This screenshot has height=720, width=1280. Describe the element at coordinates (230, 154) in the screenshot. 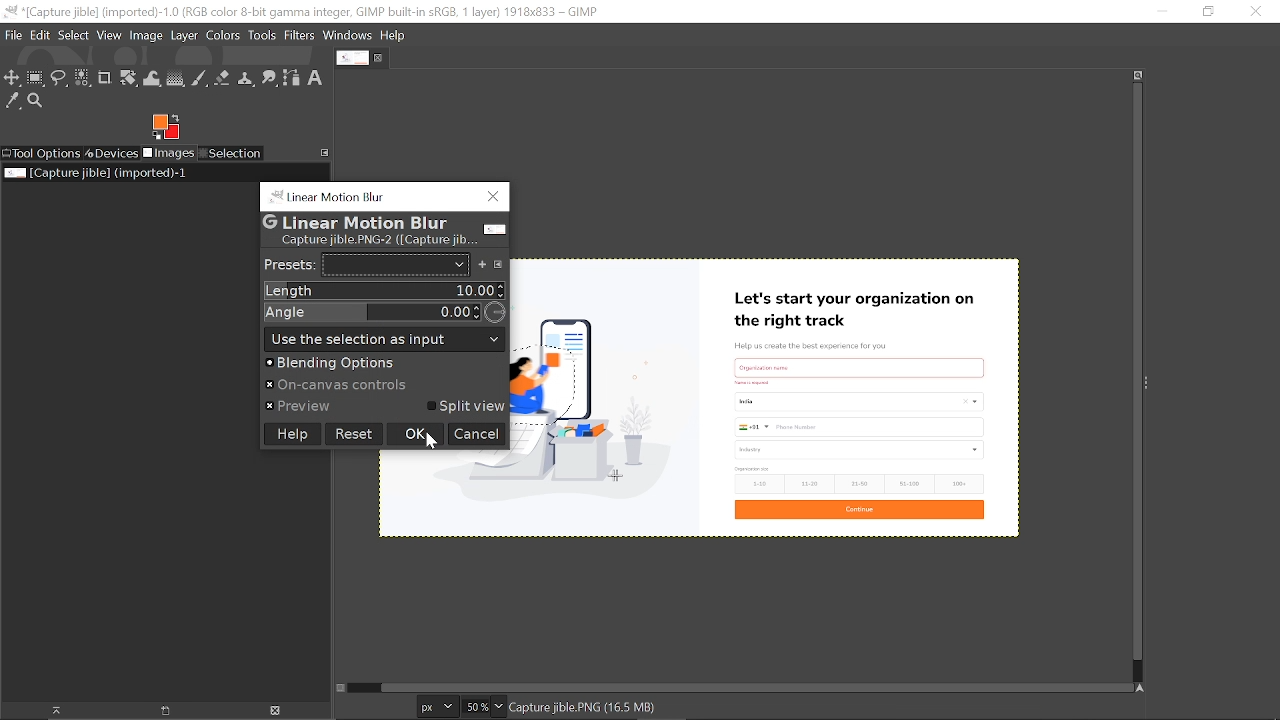

I see `Selection` at that location.